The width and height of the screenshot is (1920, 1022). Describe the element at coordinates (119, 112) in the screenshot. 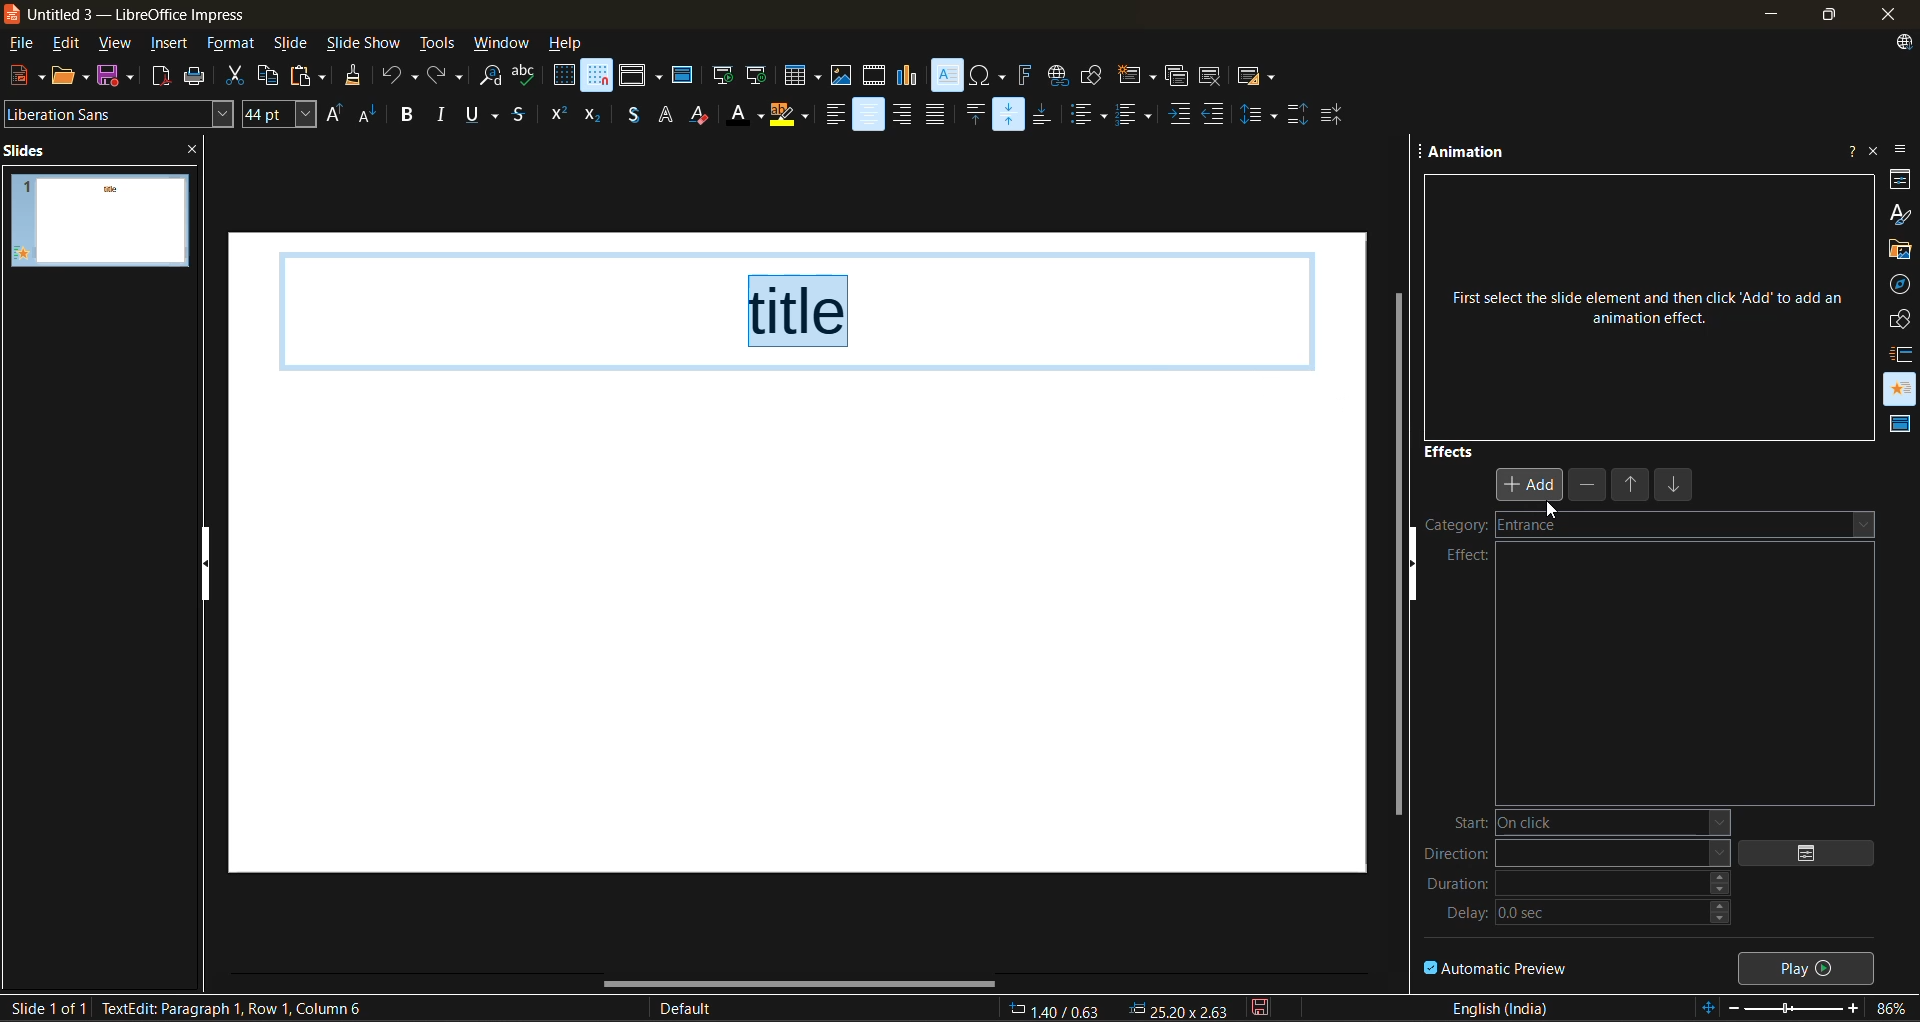

I see `font name` at that location.